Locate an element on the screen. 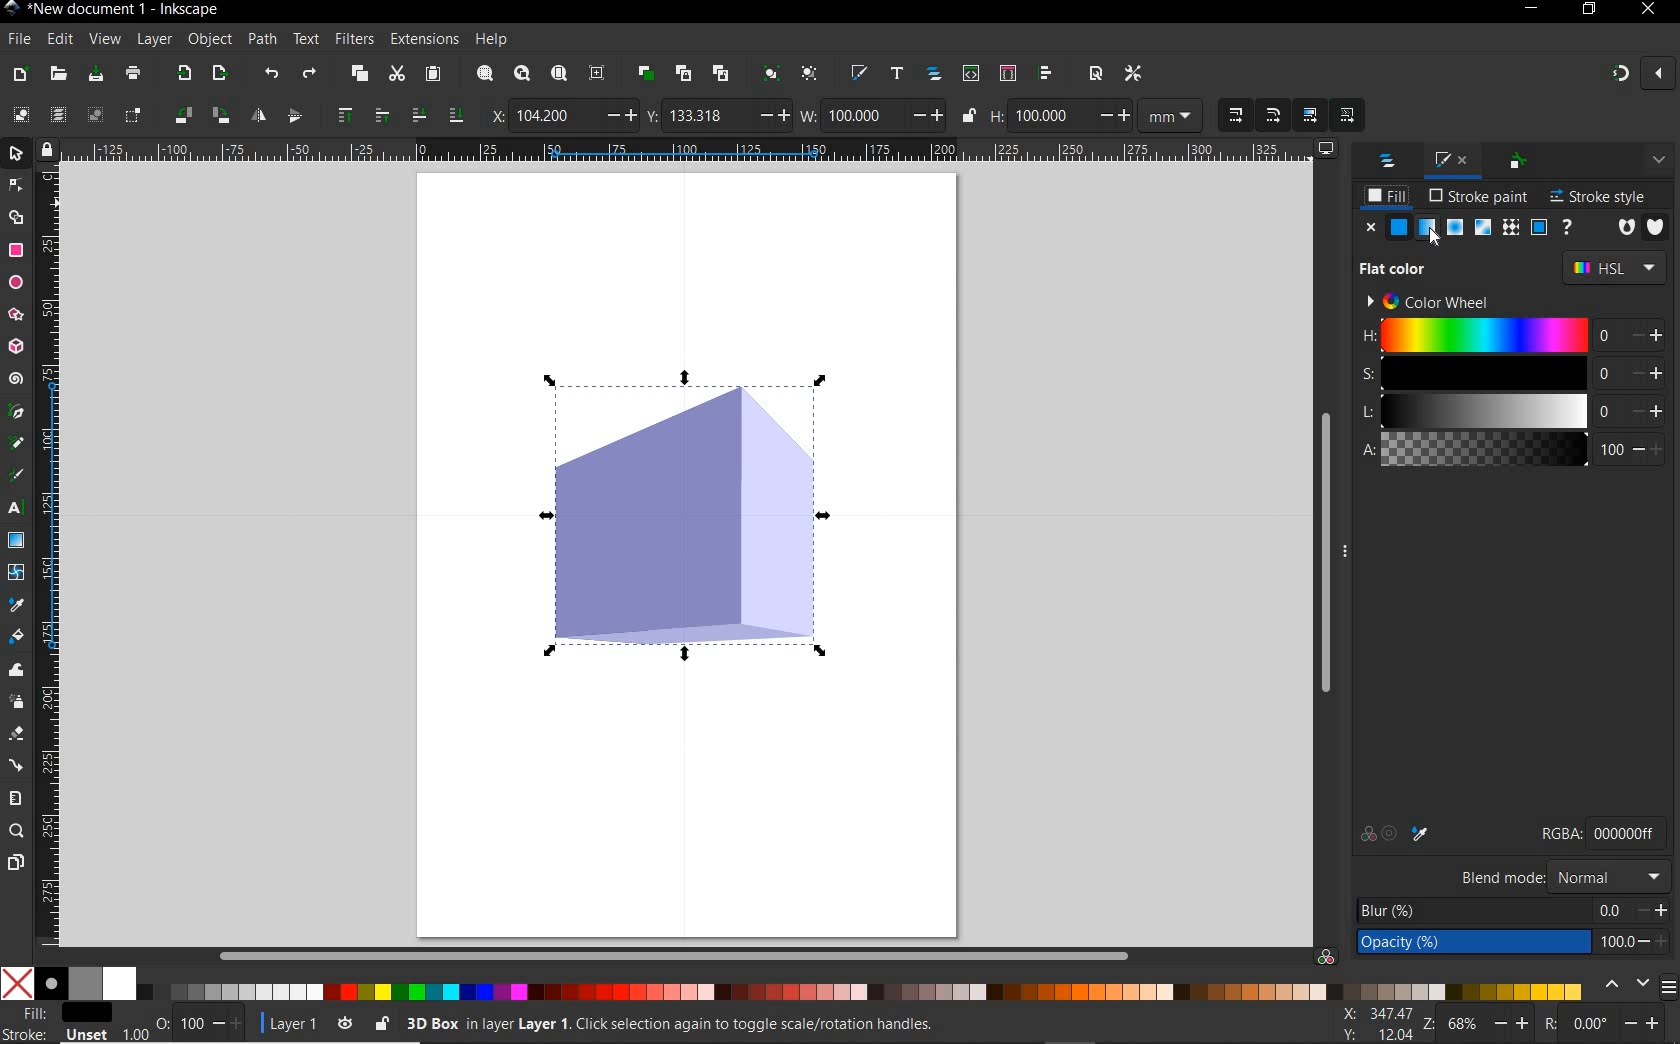 This screenshot has height=1044, width=1680. 1.00 is located at coordinates (135, 1034).